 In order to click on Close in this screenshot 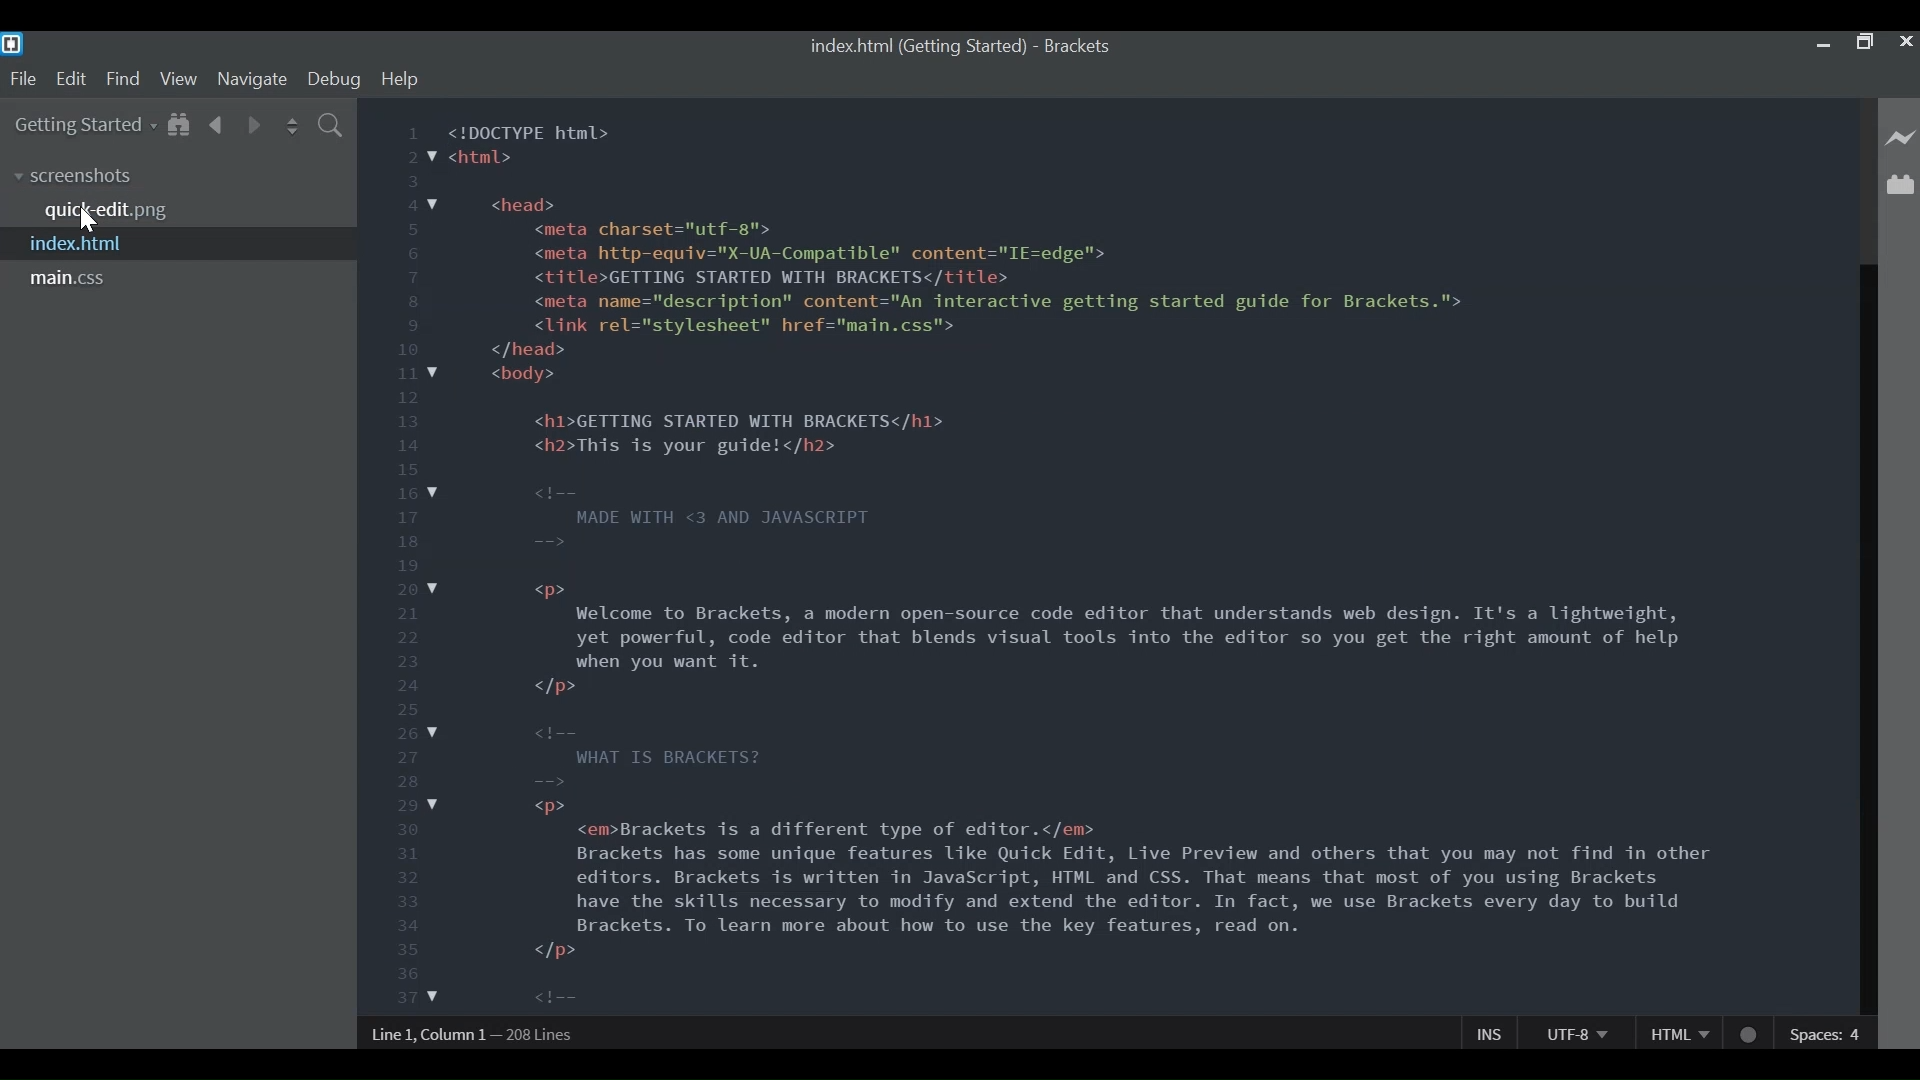, I will do `click(1904, 41)`.